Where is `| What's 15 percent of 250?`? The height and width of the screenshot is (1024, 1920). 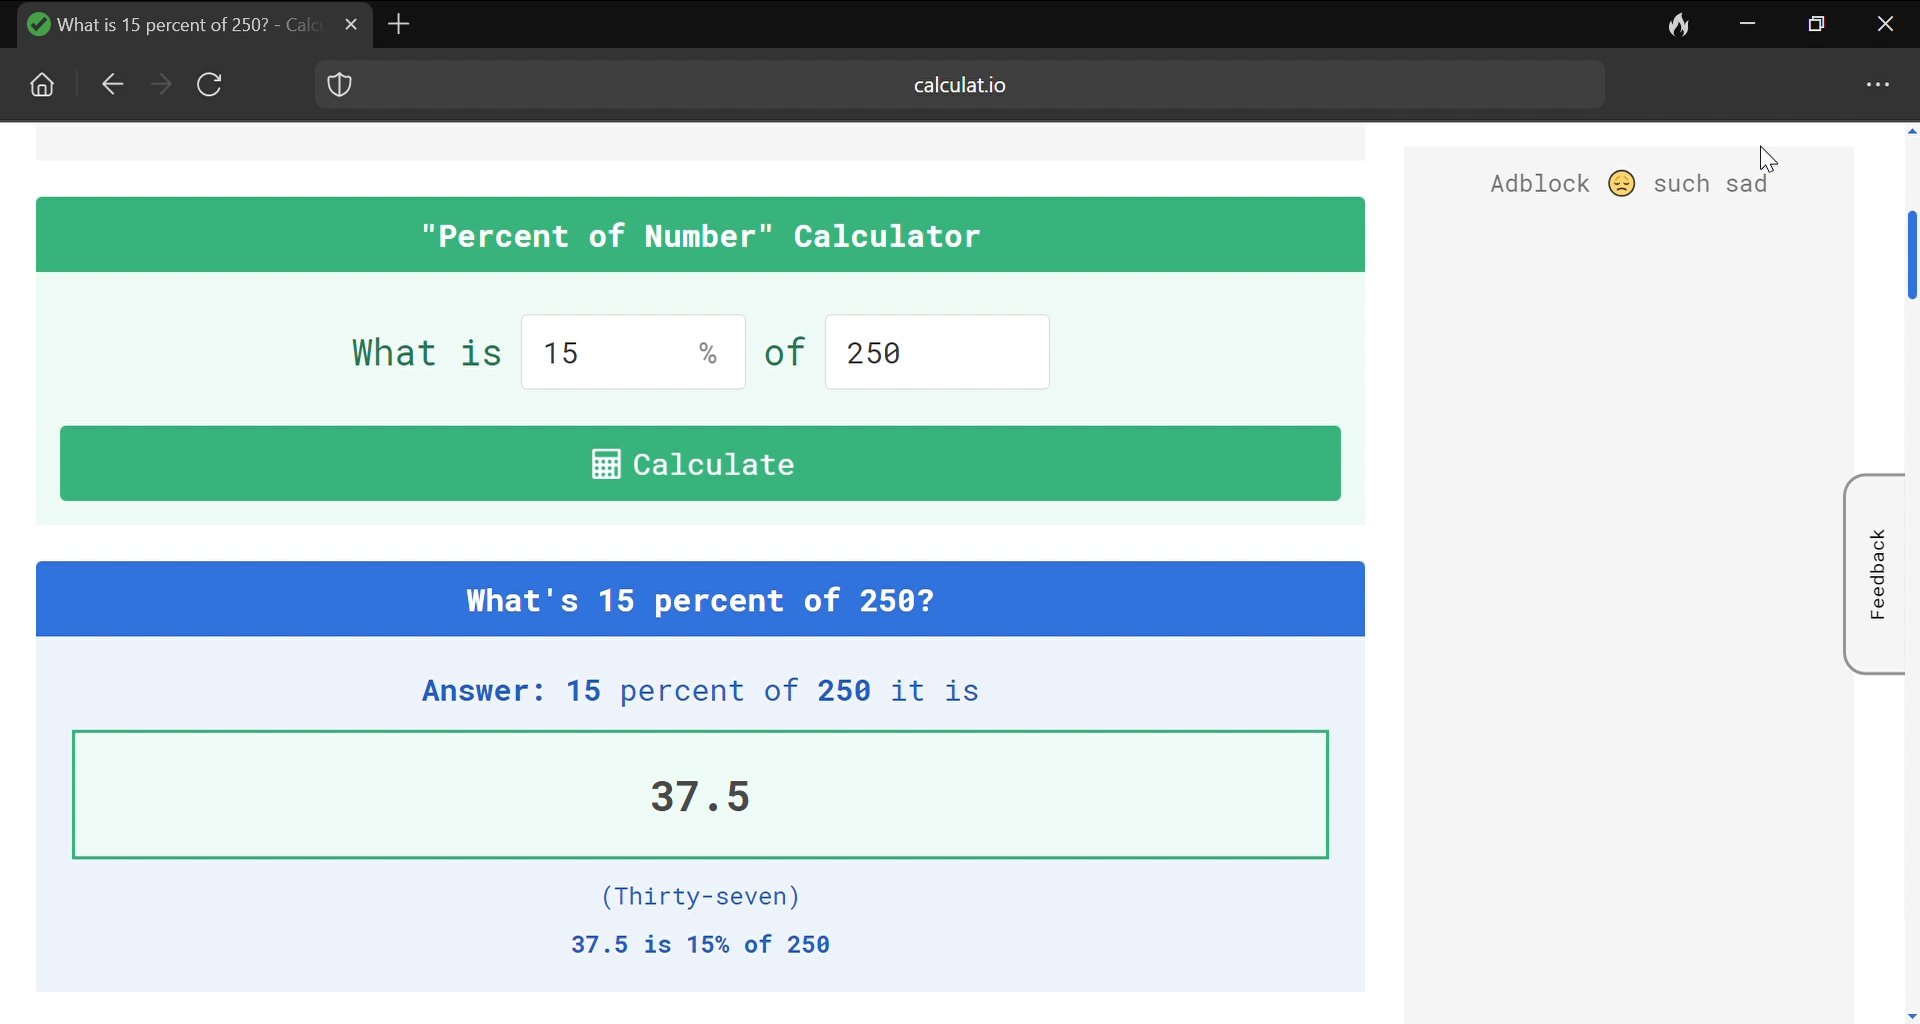 | What's 15 percent of 250? is located at coordinates (694, 601).